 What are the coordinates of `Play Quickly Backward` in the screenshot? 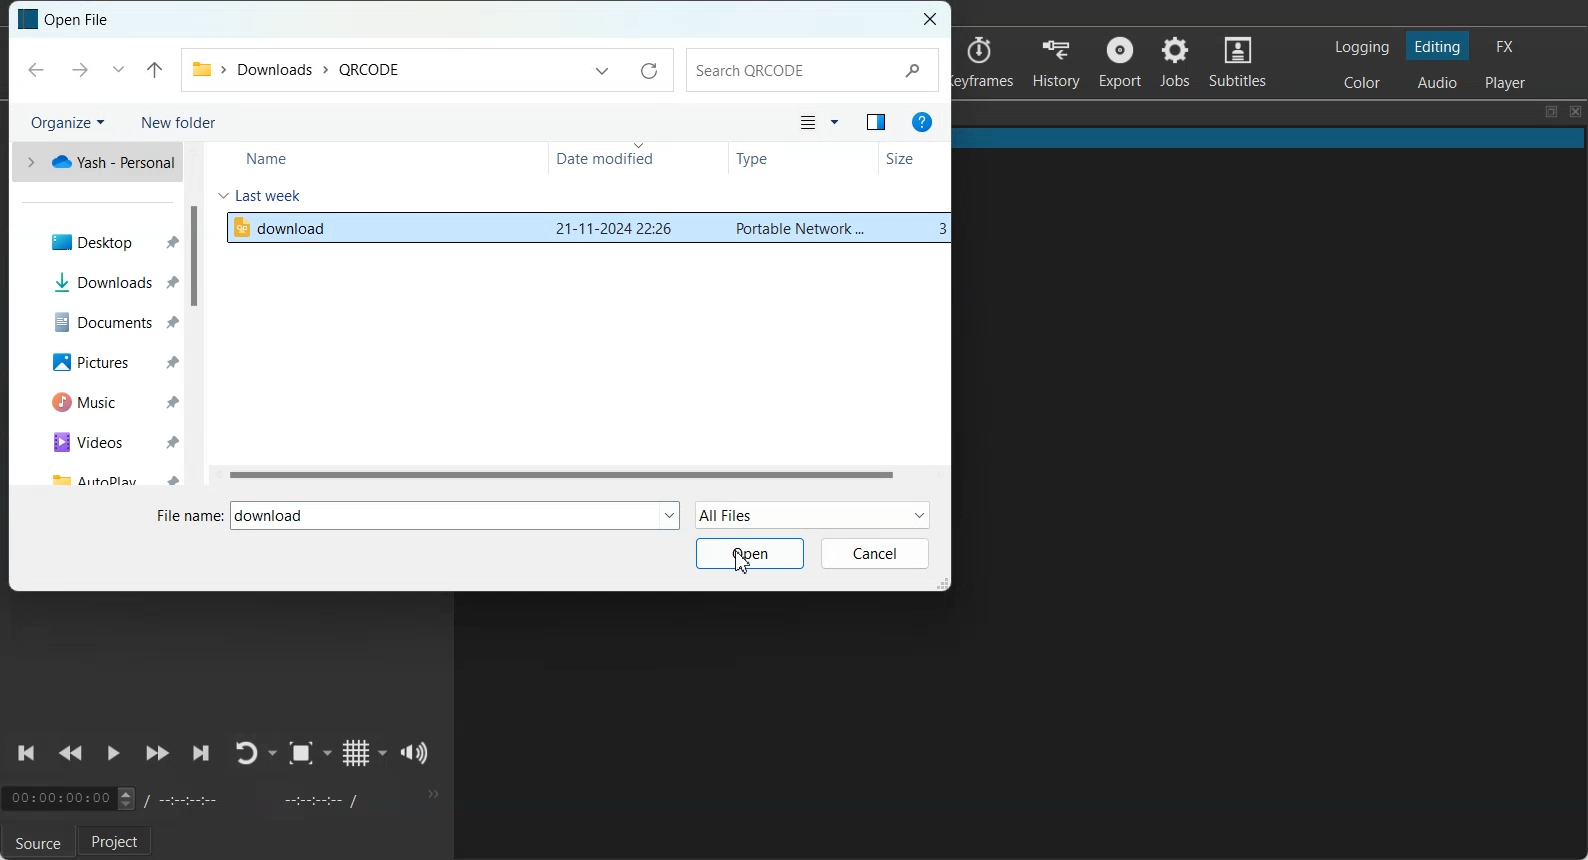 It's located at (71, 754).